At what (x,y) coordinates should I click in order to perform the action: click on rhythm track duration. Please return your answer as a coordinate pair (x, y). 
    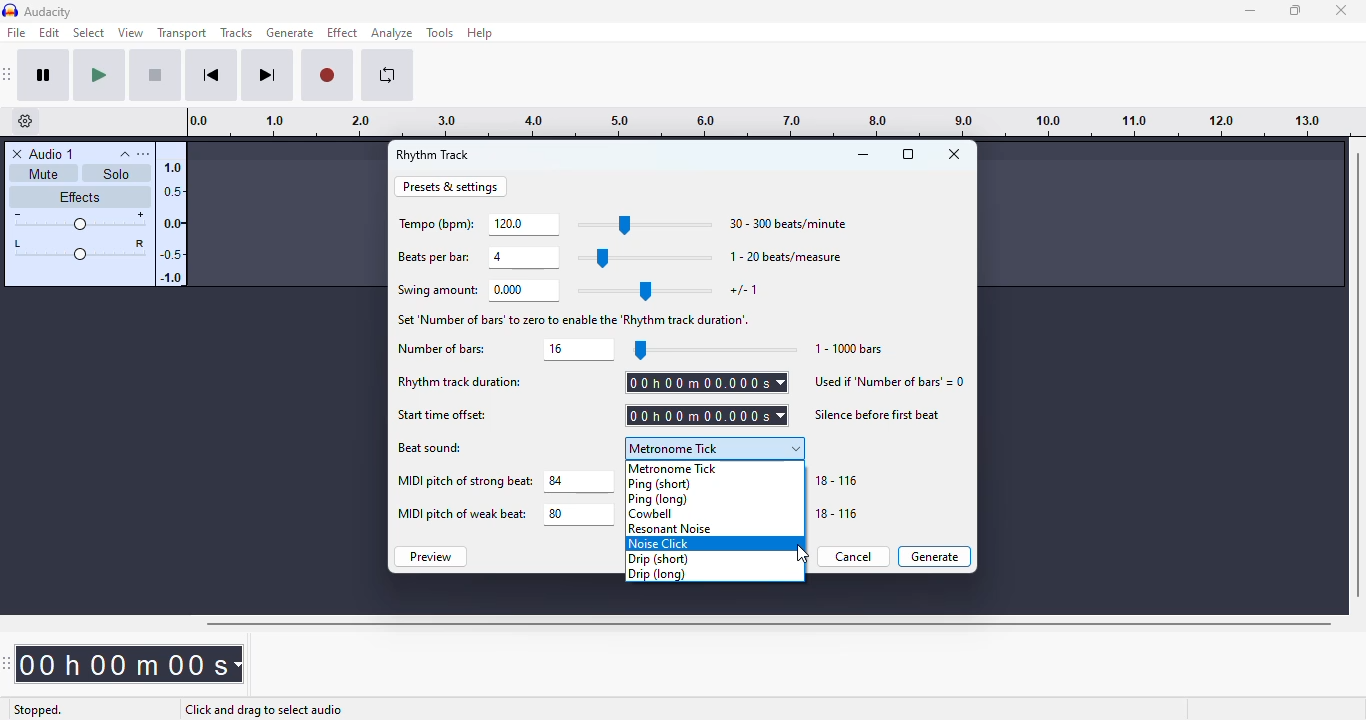
    Looking at the image, I should click on (459, 381).